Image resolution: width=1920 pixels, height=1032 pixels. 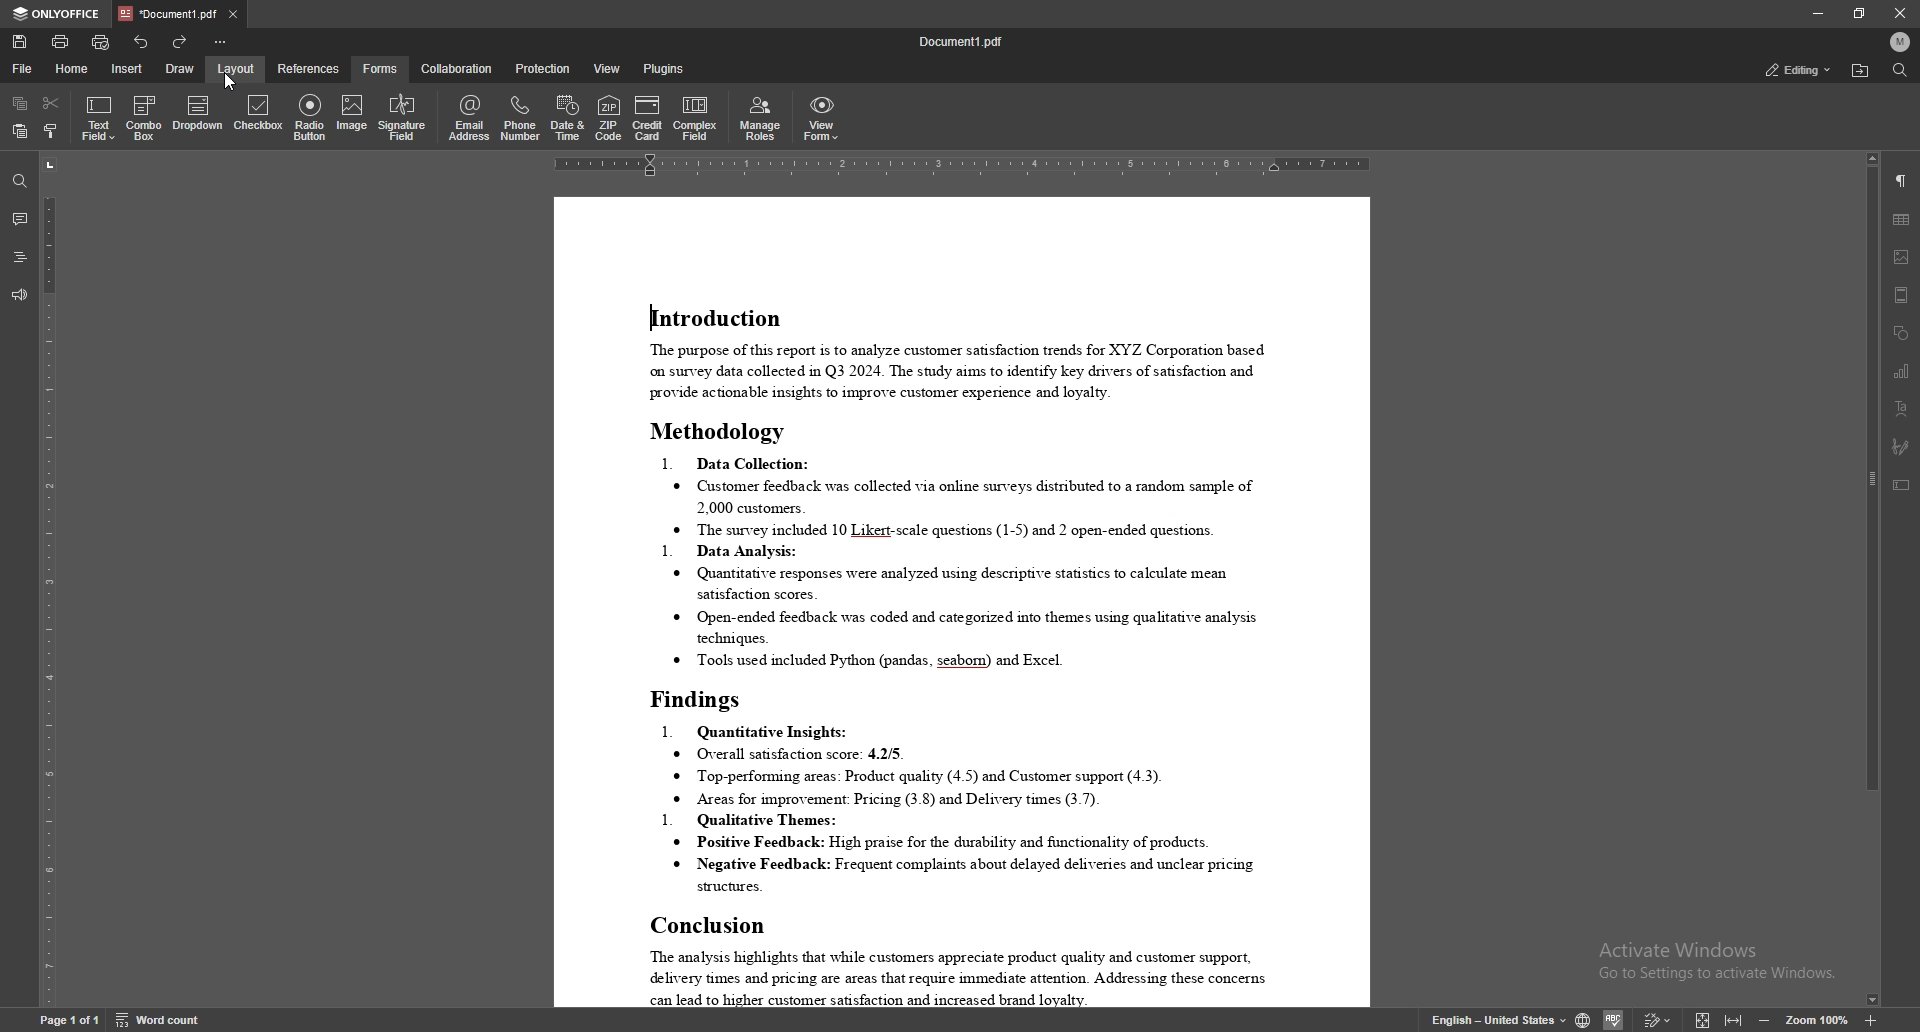 I want to click on manage roles, so click(x=760, y=119).